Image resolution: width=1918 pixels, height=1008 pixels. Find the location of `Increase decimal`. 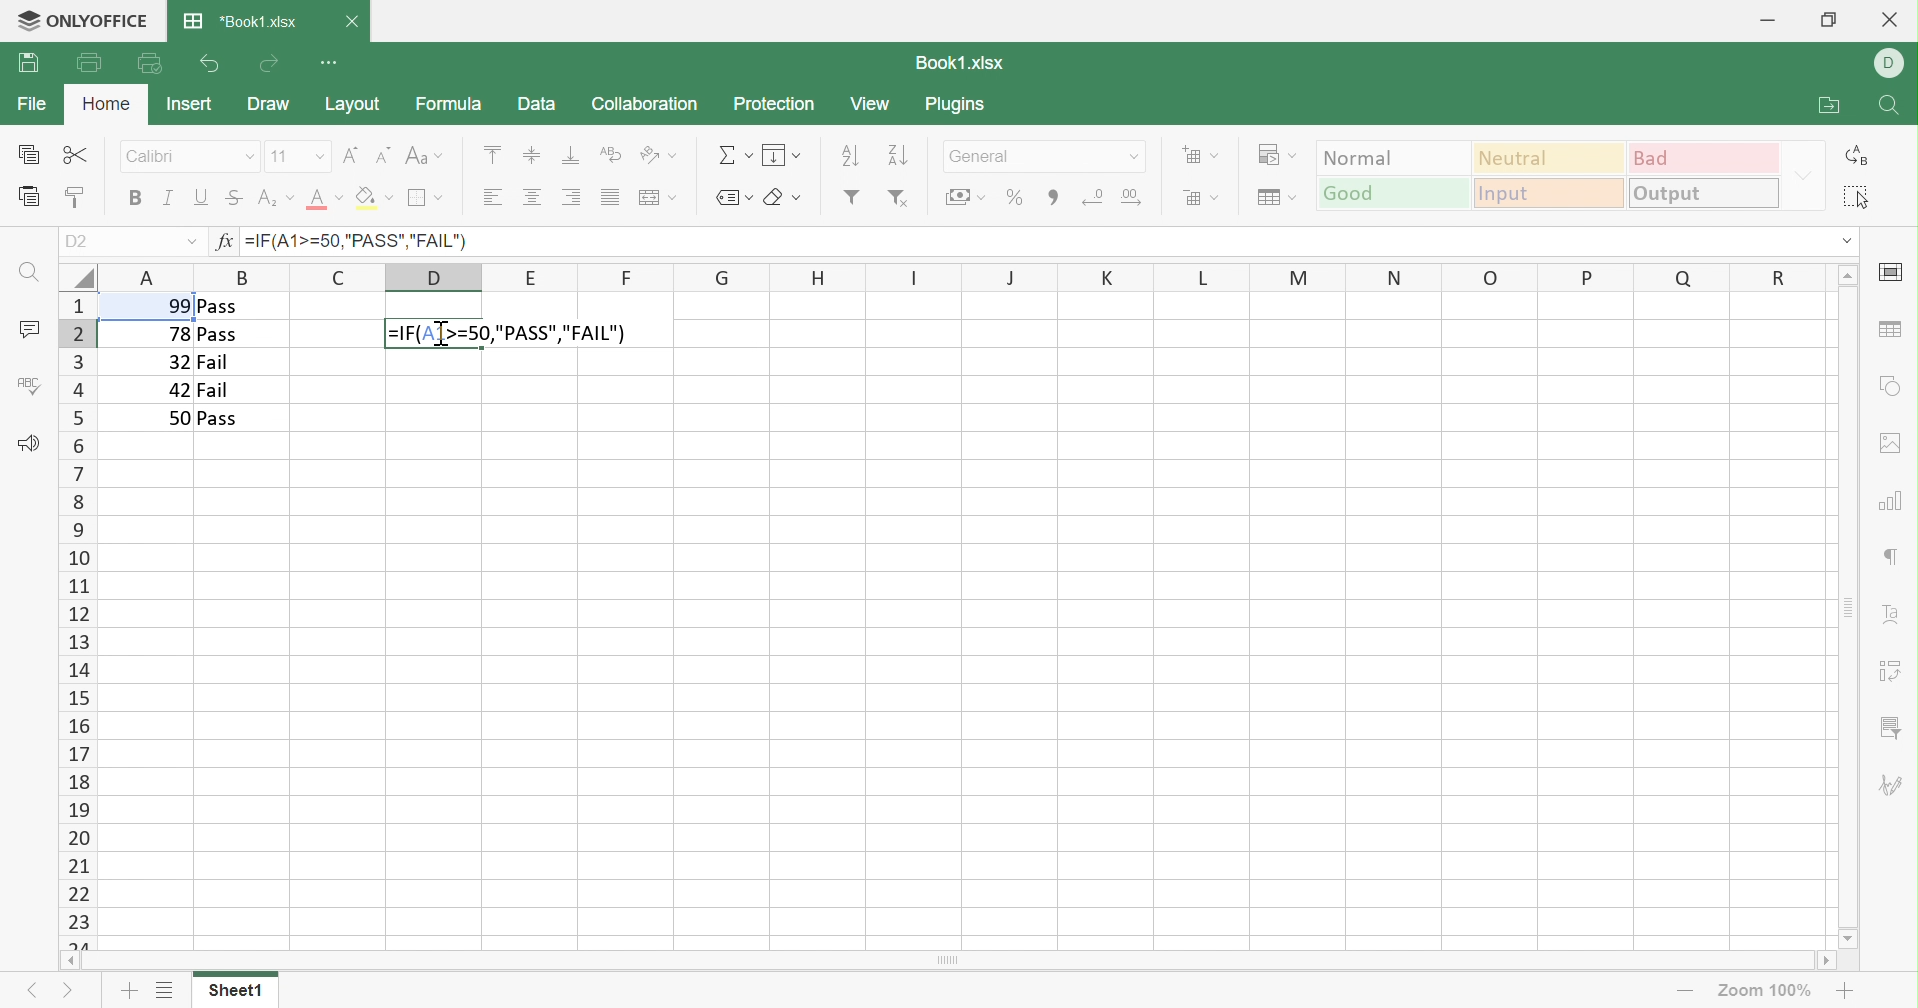

Increase decimal is located at coordinates (1133, 197).